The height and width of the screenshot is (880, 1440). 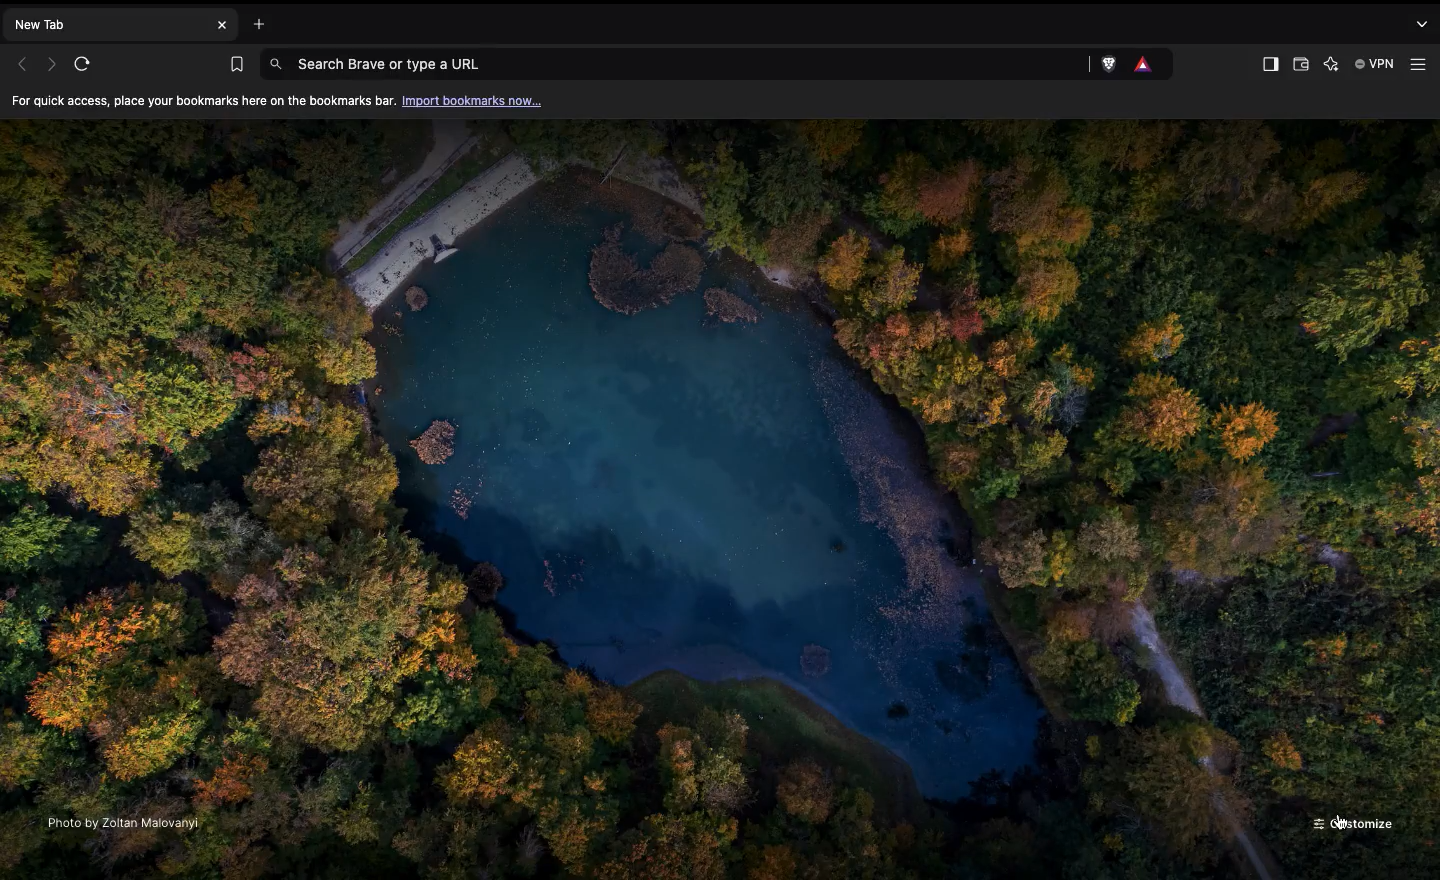 What do you see at coordinates (119, 823) in the screenshot?
I see `Photo by Zoltan Malovanyi` at bounding box center [119, 823].